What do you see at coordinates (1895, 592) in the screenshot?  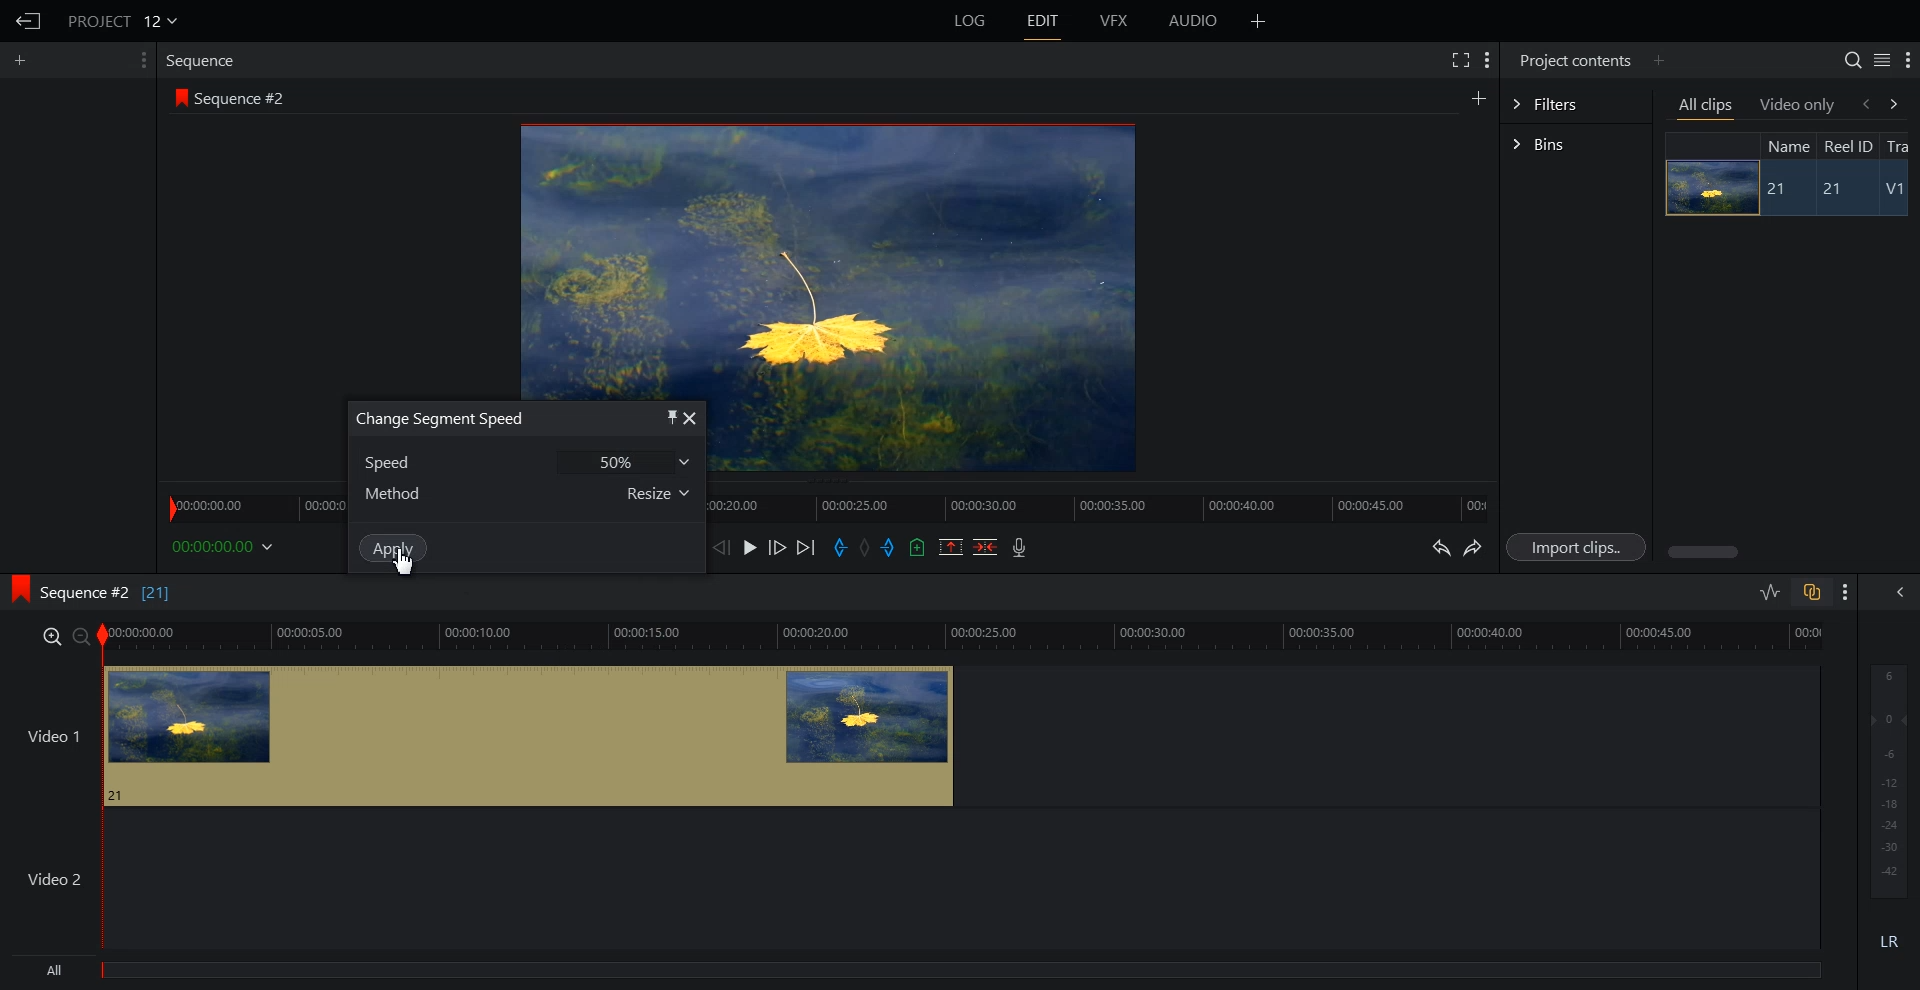 I see `Show the full audio mix` at bounding box center [1895, 592].